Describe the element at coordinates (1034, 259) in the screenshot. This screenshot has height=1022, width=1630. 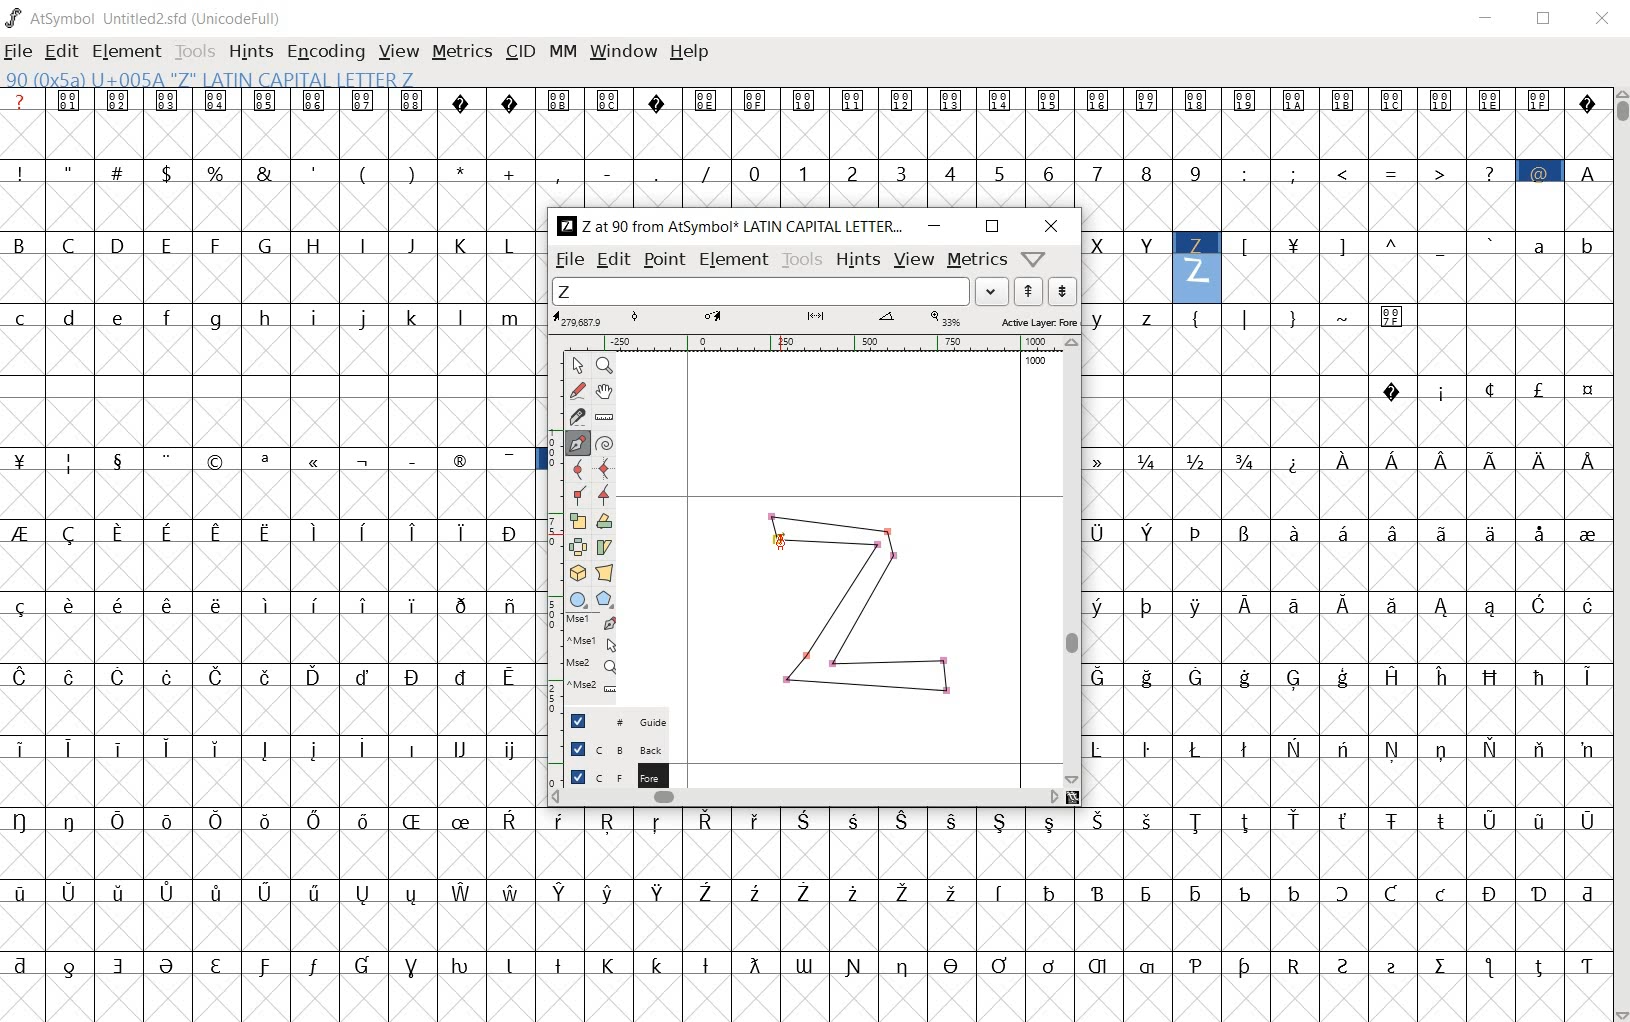
I see `help/window` at that location.